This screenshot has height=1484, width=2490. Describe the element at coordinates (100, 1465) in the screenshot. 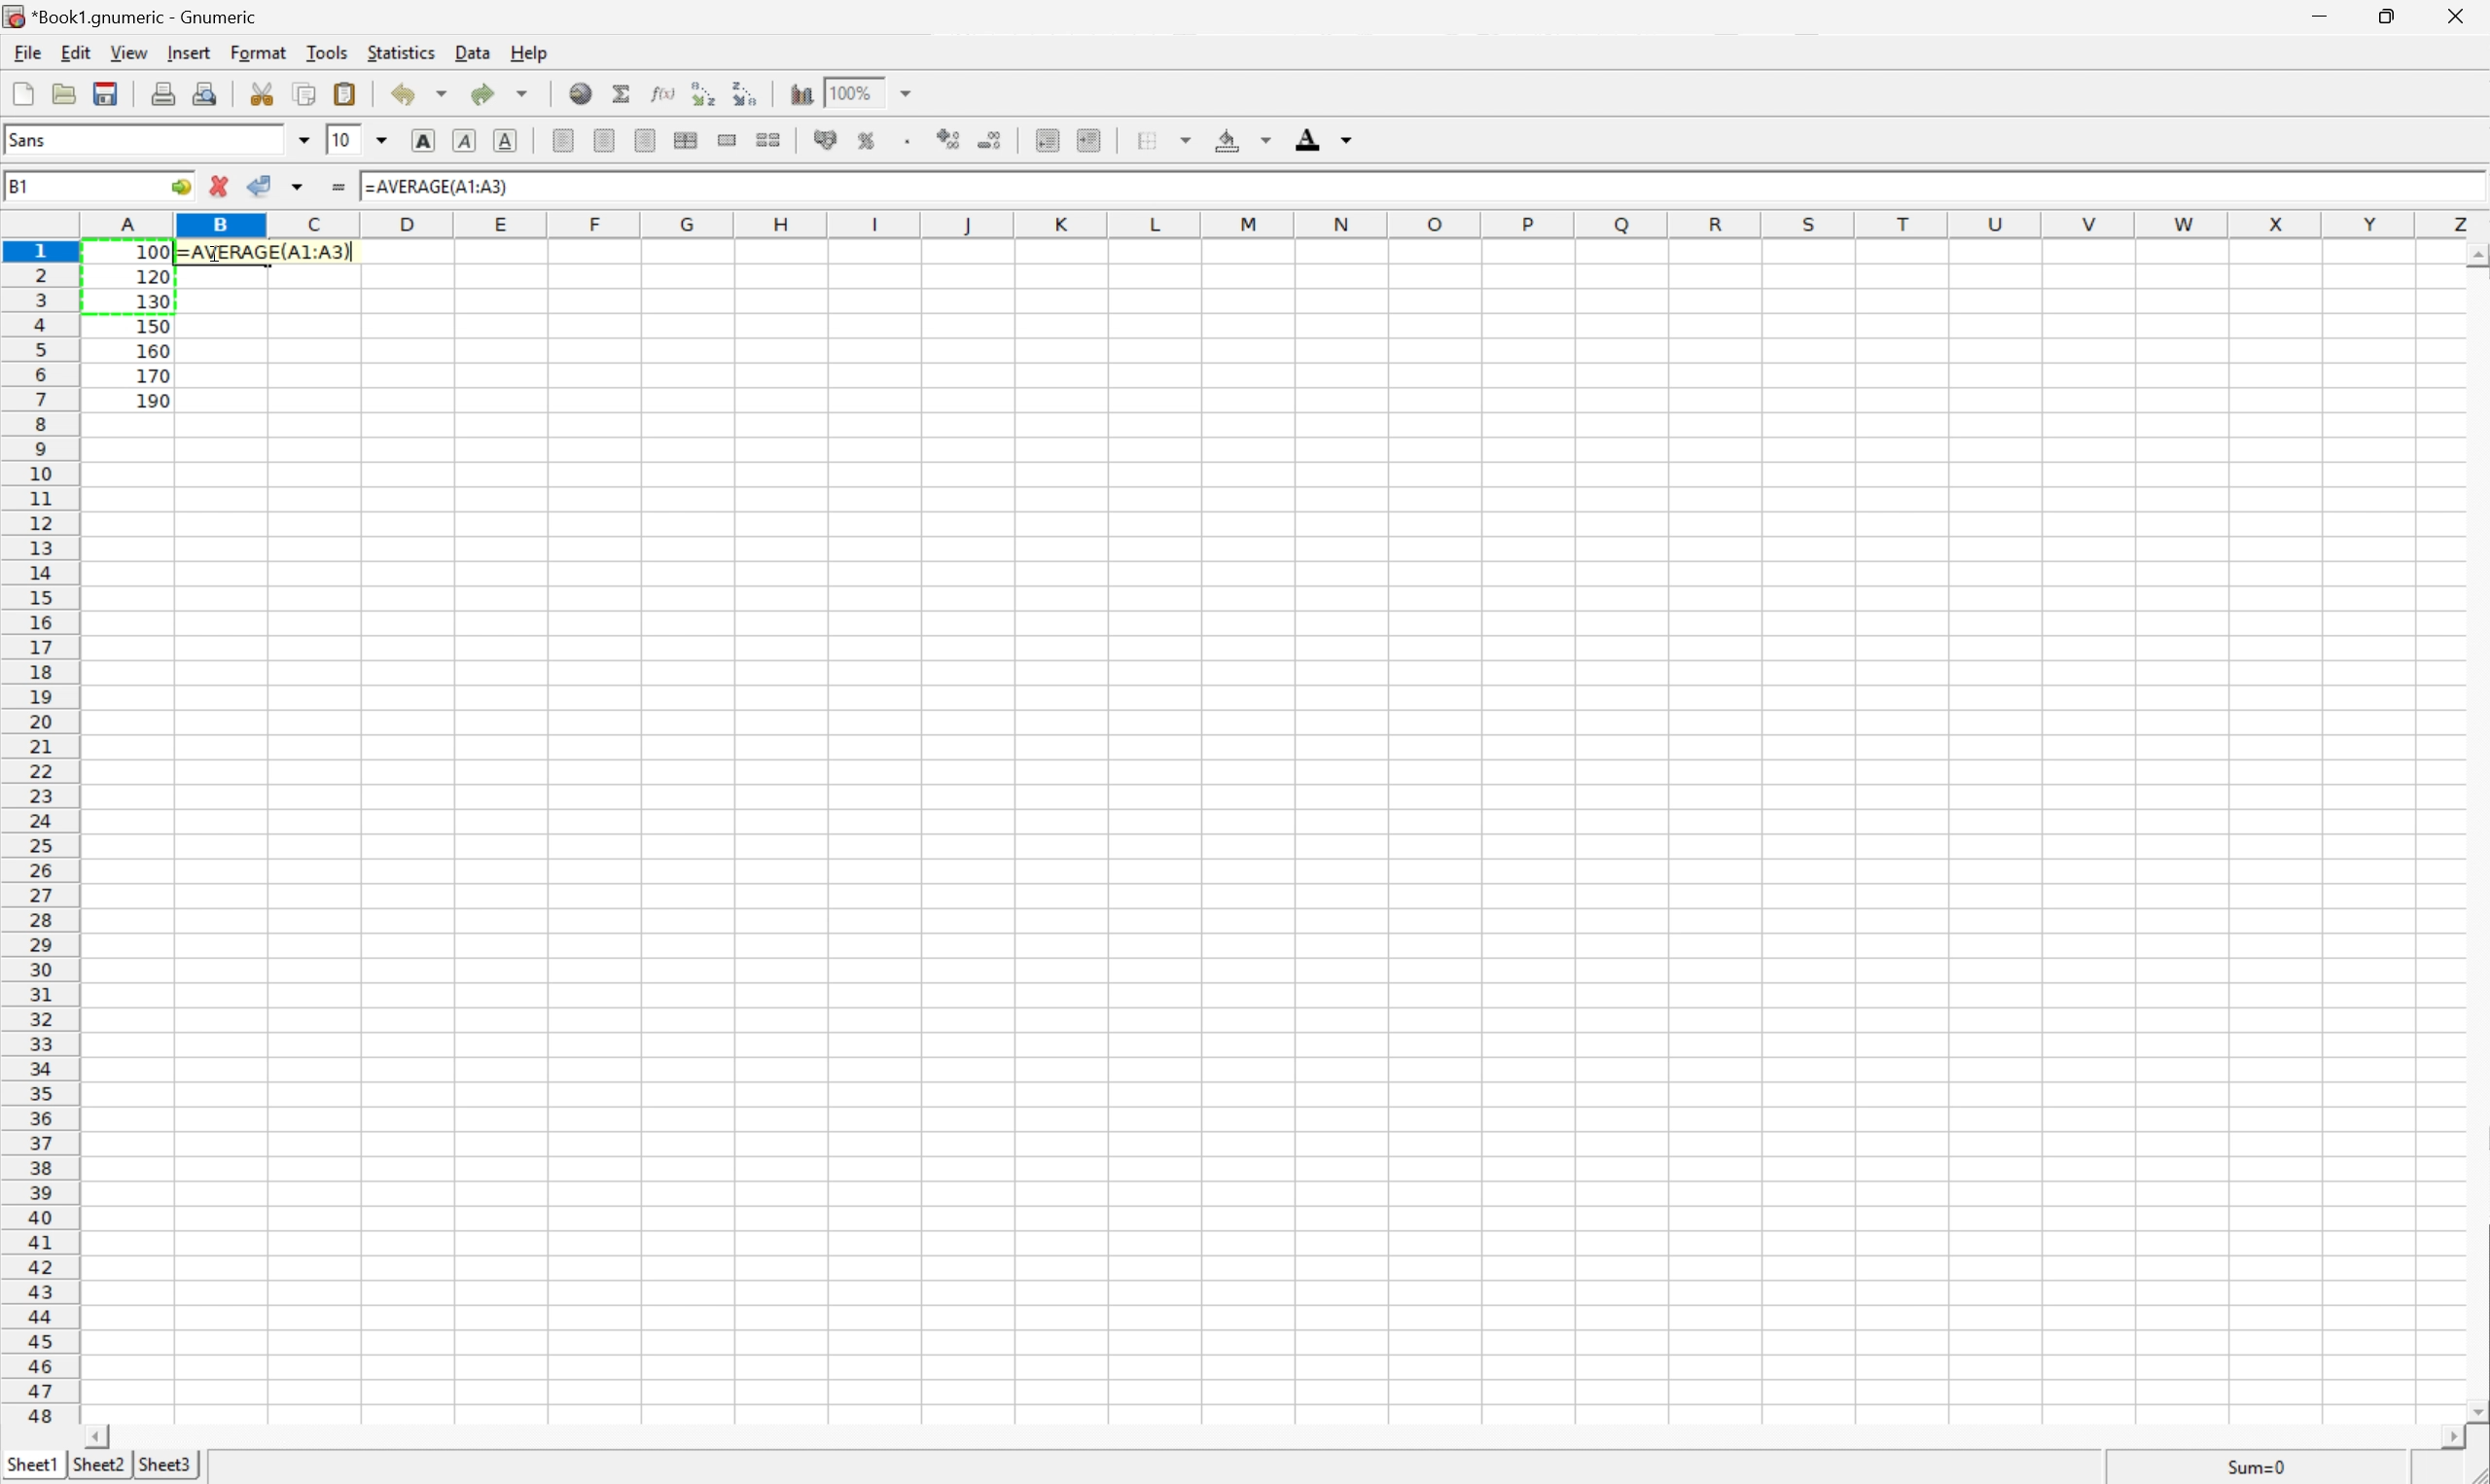

I see `Sheet2` at that location.